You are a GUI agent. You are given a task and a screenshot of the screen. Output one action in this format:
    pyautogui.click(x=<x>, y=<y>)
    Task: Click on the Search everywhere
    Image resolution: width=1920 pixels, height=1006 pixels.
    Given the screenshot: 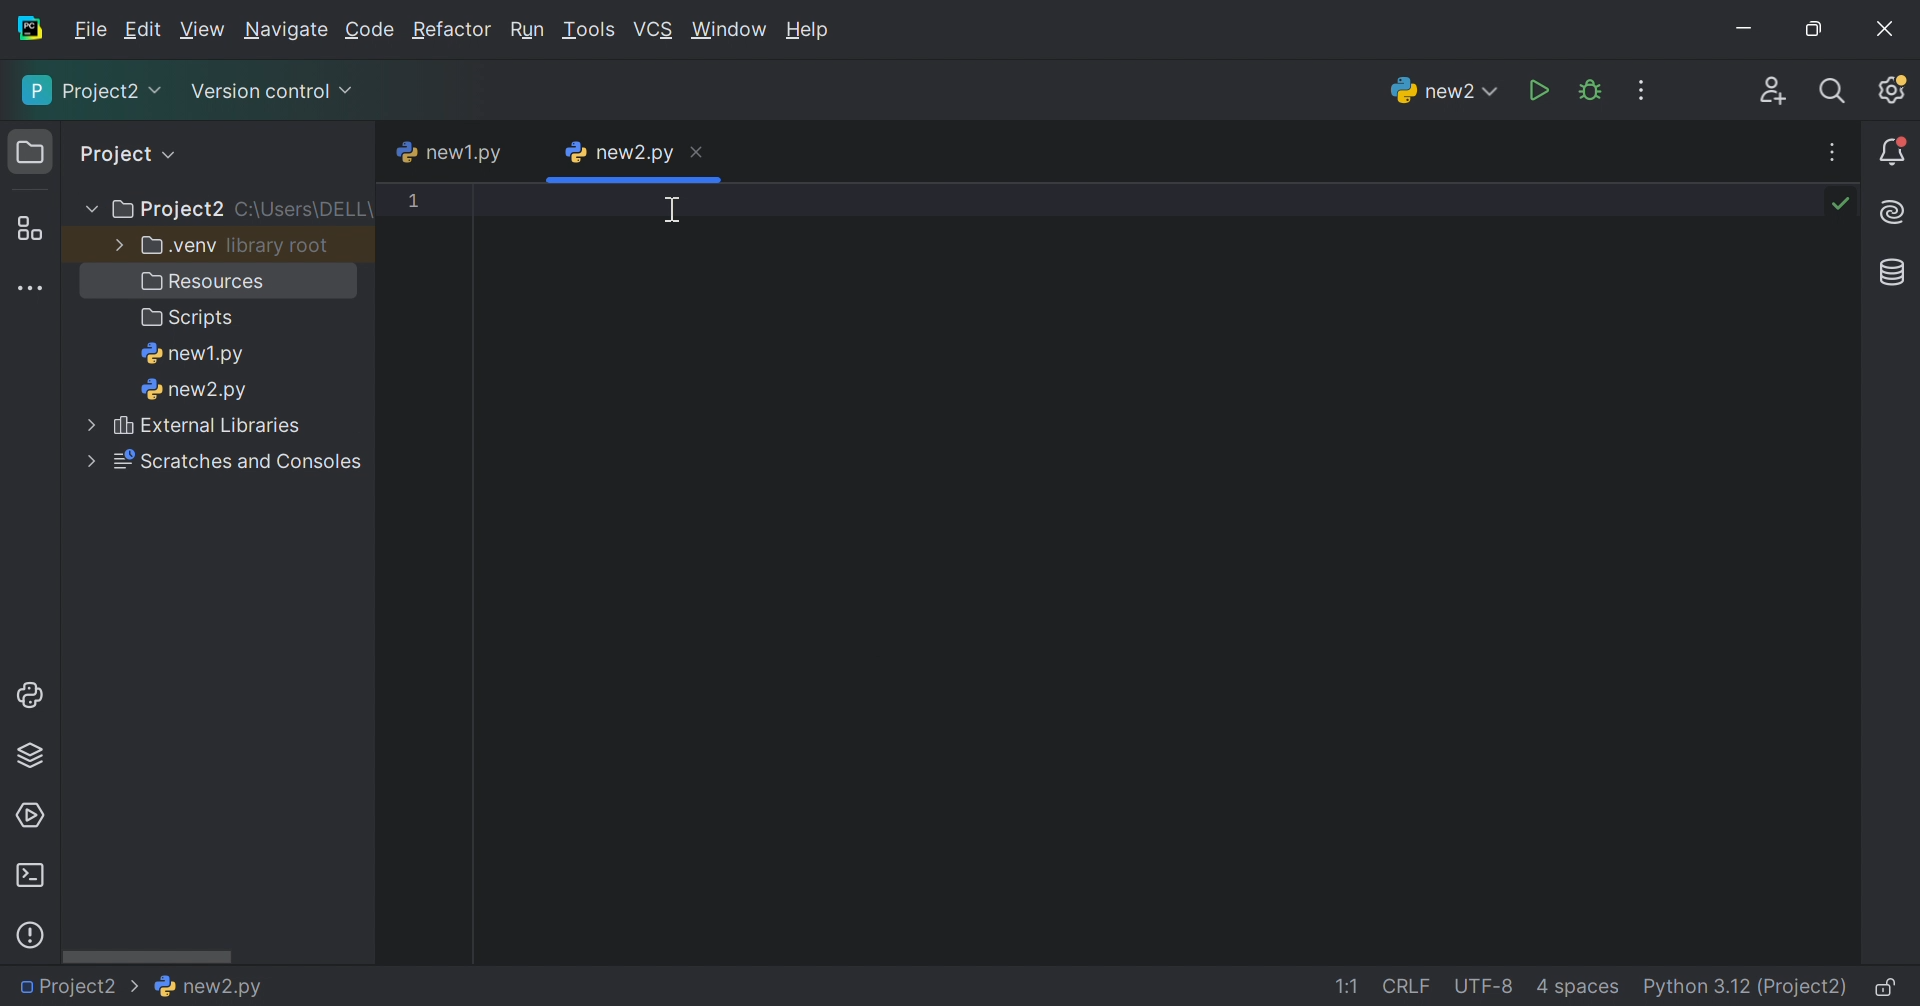 What is the action you would take?
    pyautogui.click(x=1836, y=94)
    